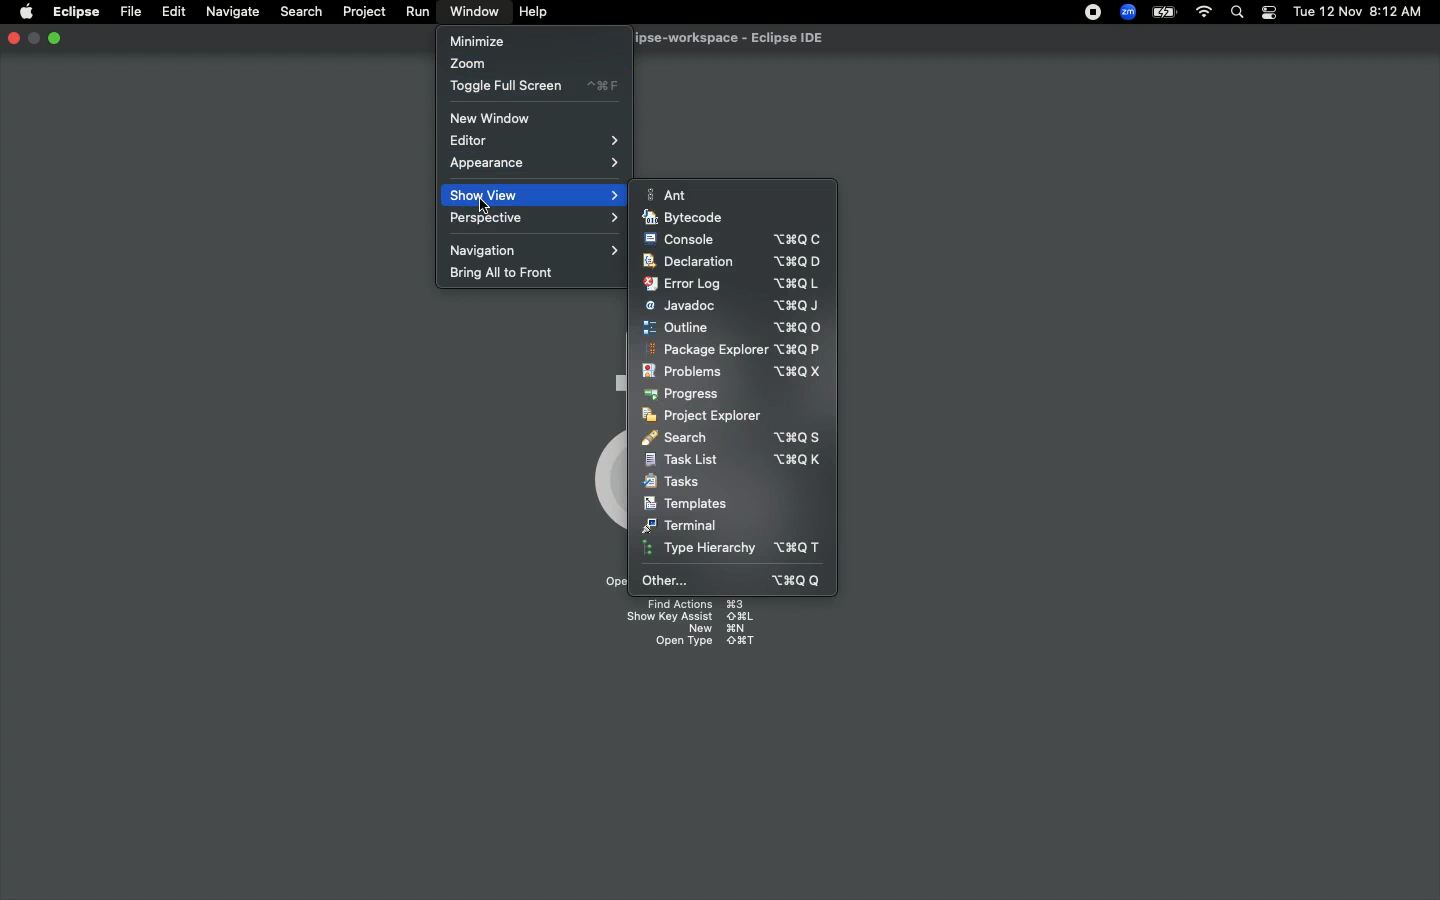 This screenshot has height=900, width=1440. I want to click on cursor, so click(482, 205).